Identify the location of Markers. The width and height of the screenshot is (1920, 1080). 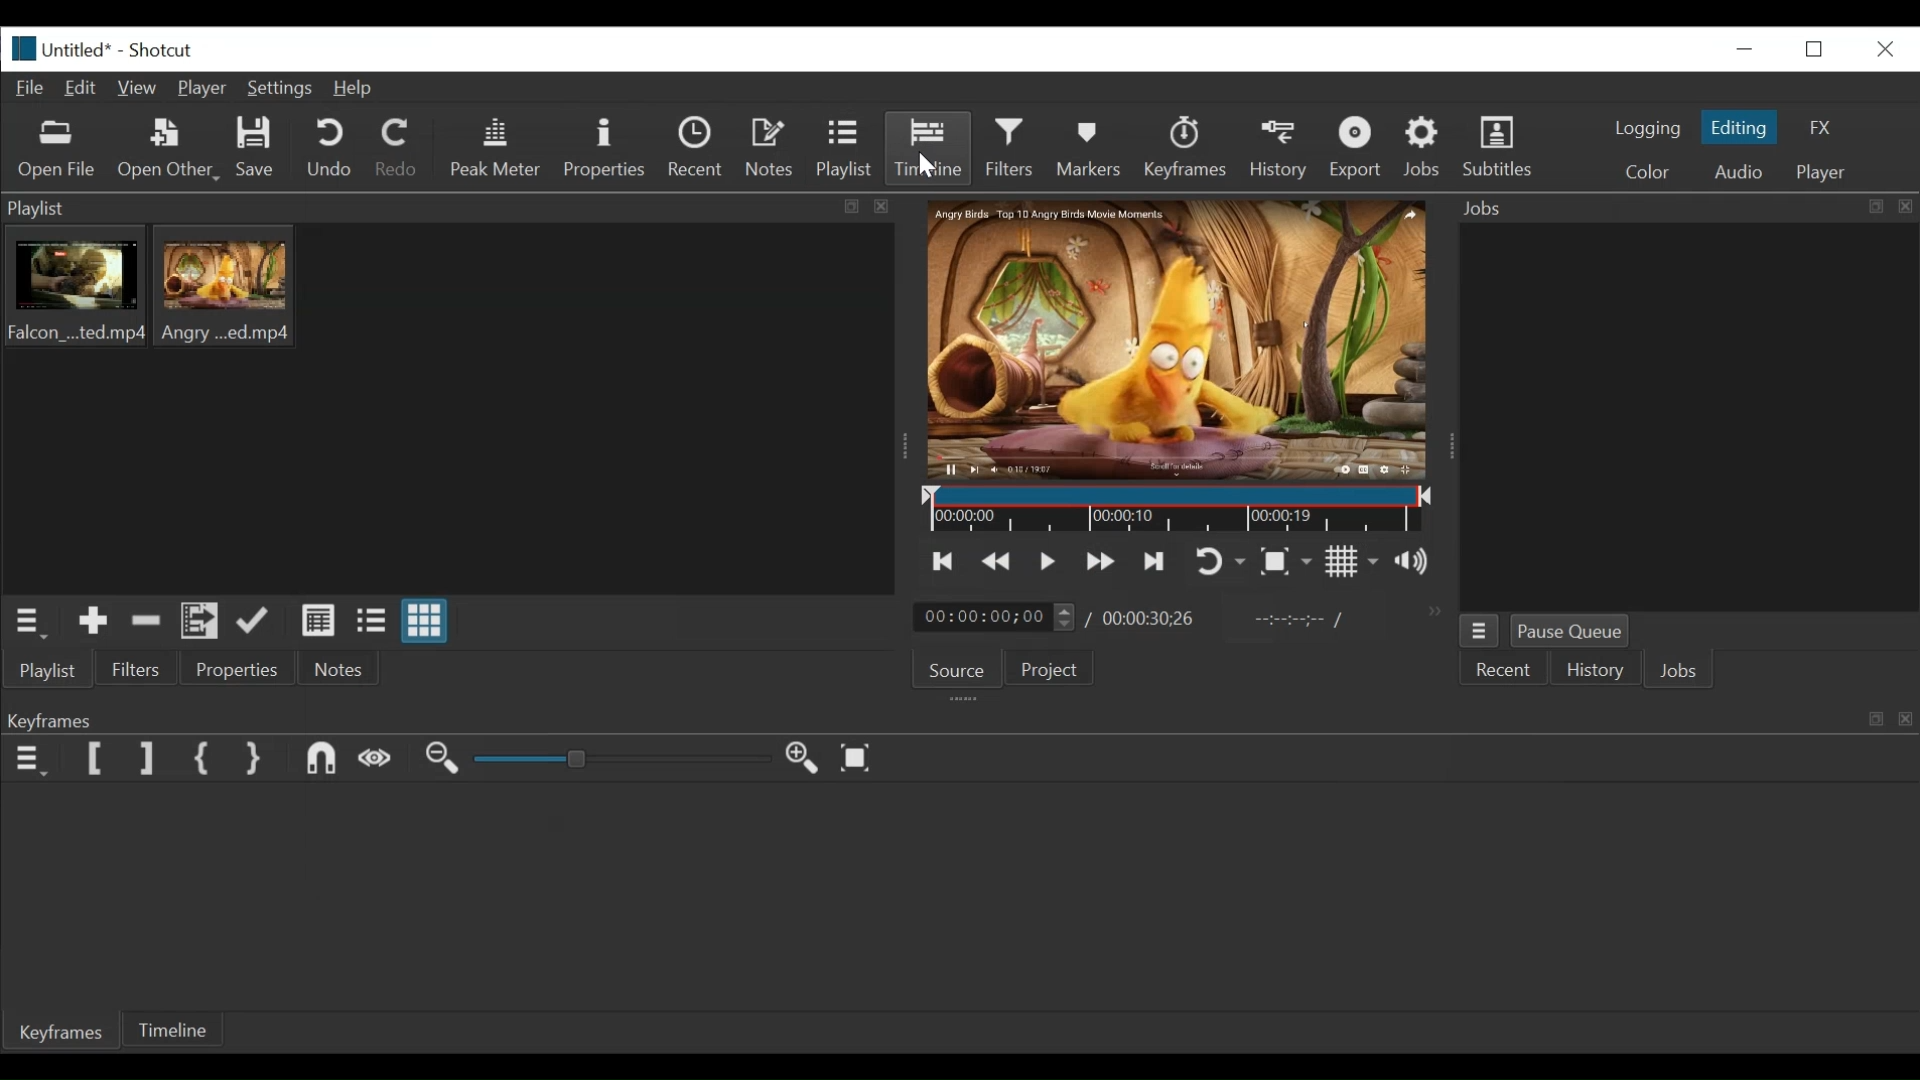
(1093, 147).